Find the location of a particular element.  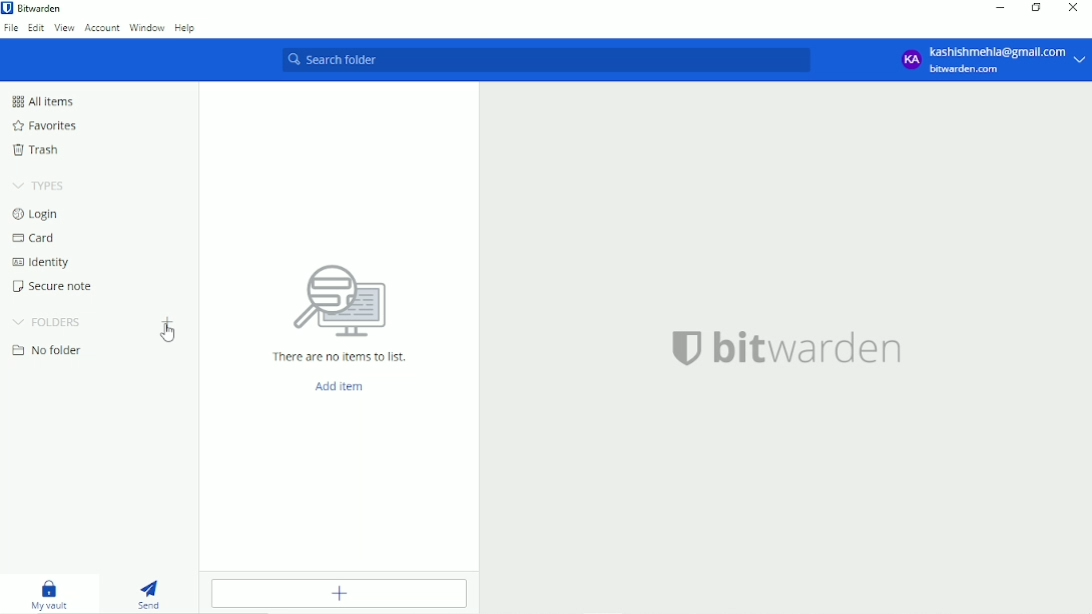

Minimize is located at coordinates (999, 8).